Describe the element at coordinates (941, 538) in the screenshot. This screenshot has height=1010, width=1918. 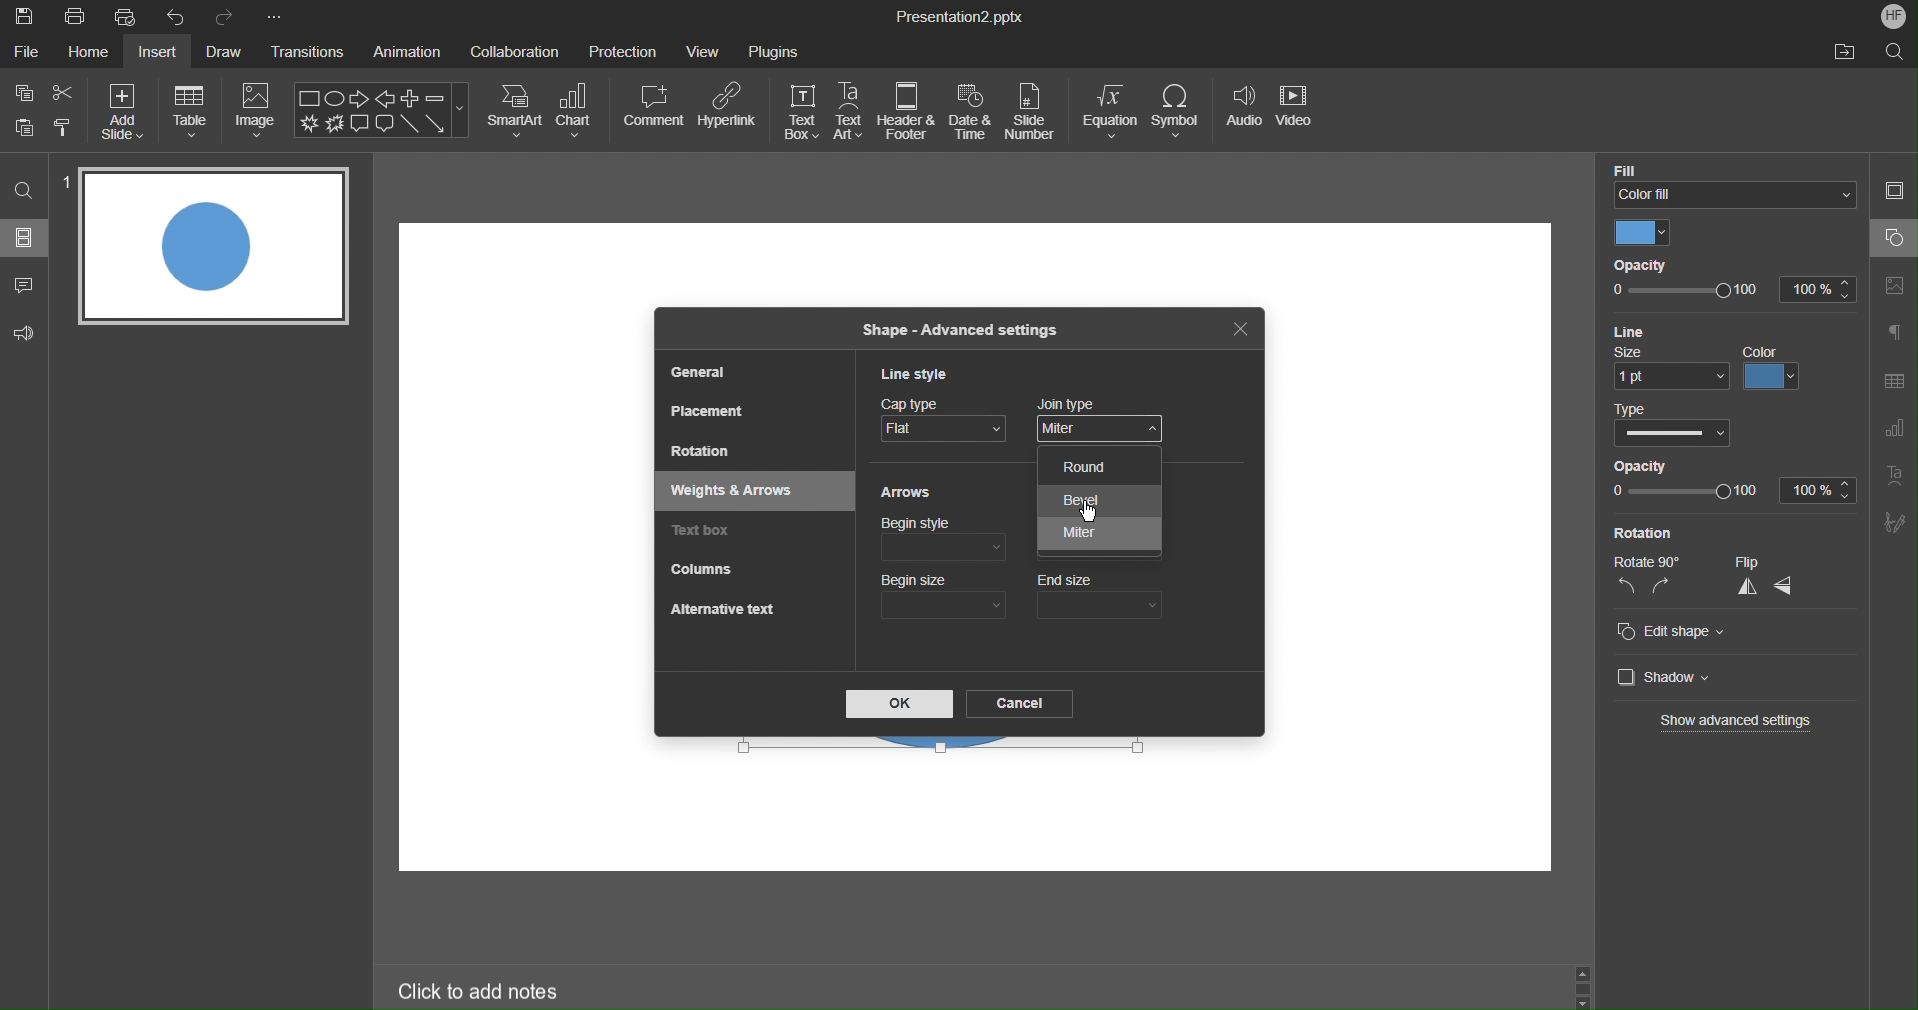
I see `Begin style` at that location.